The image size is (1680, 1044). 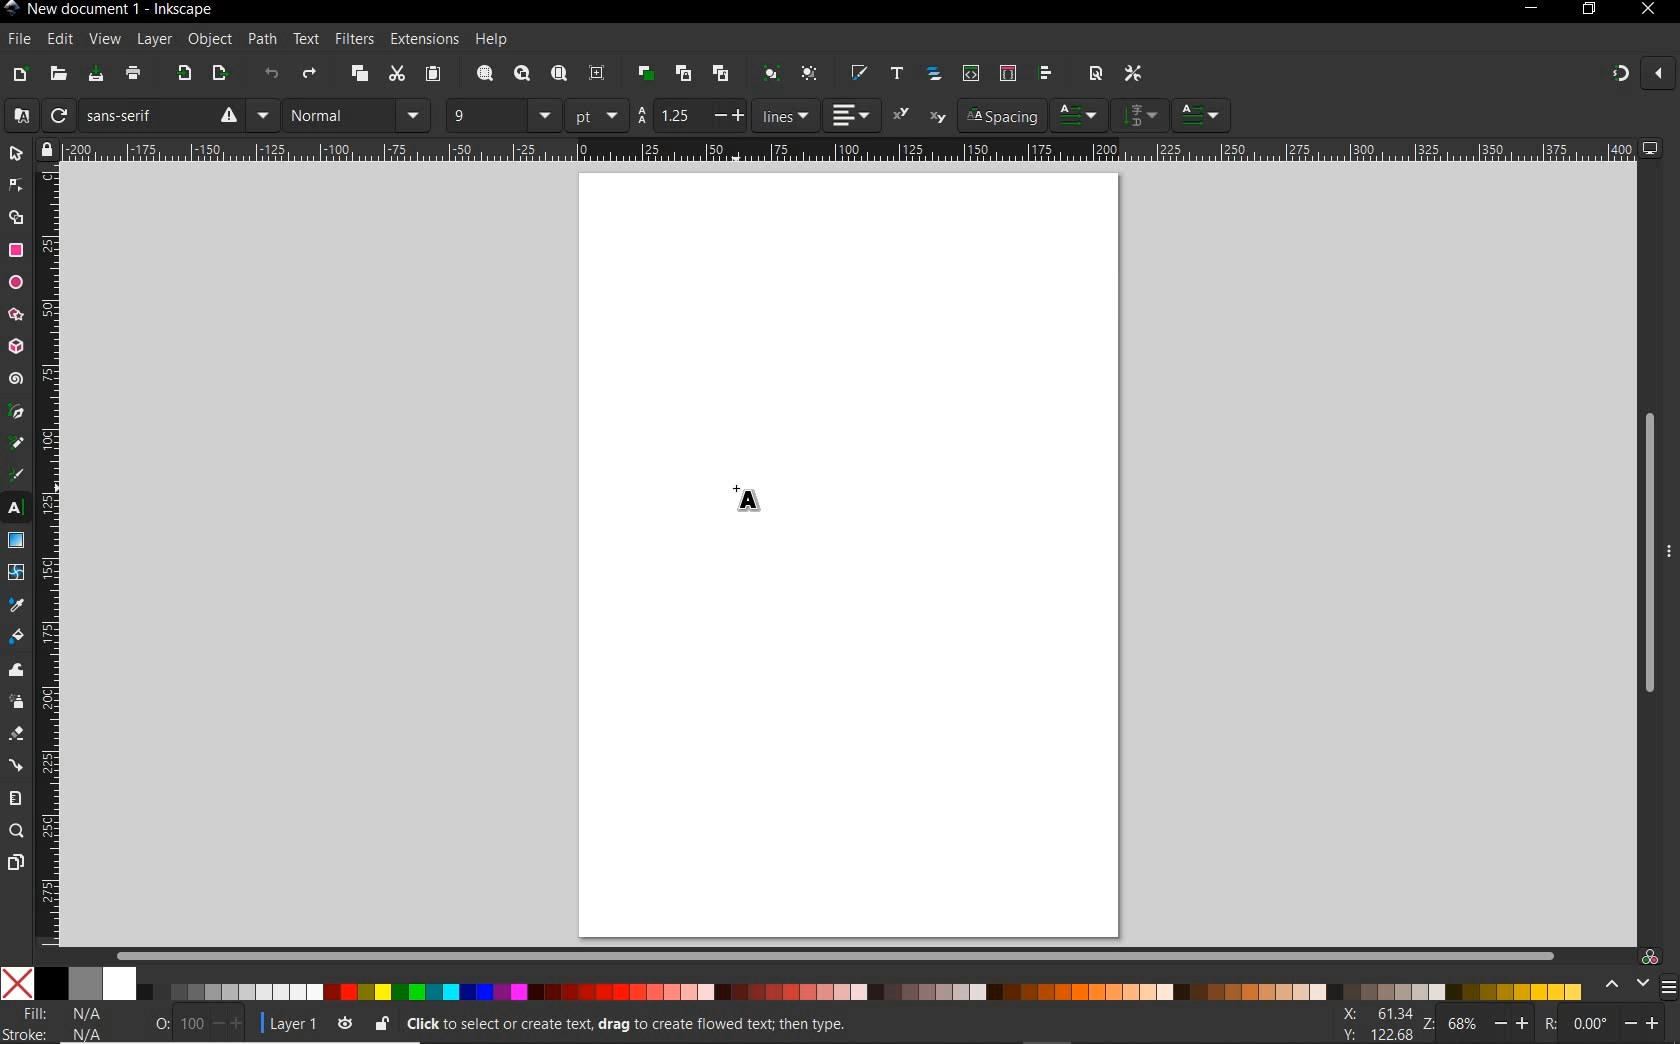 What do you see at coordinates (17, 411) in the screenshot?
I see `pen tool` at bounding box center [17, 411].